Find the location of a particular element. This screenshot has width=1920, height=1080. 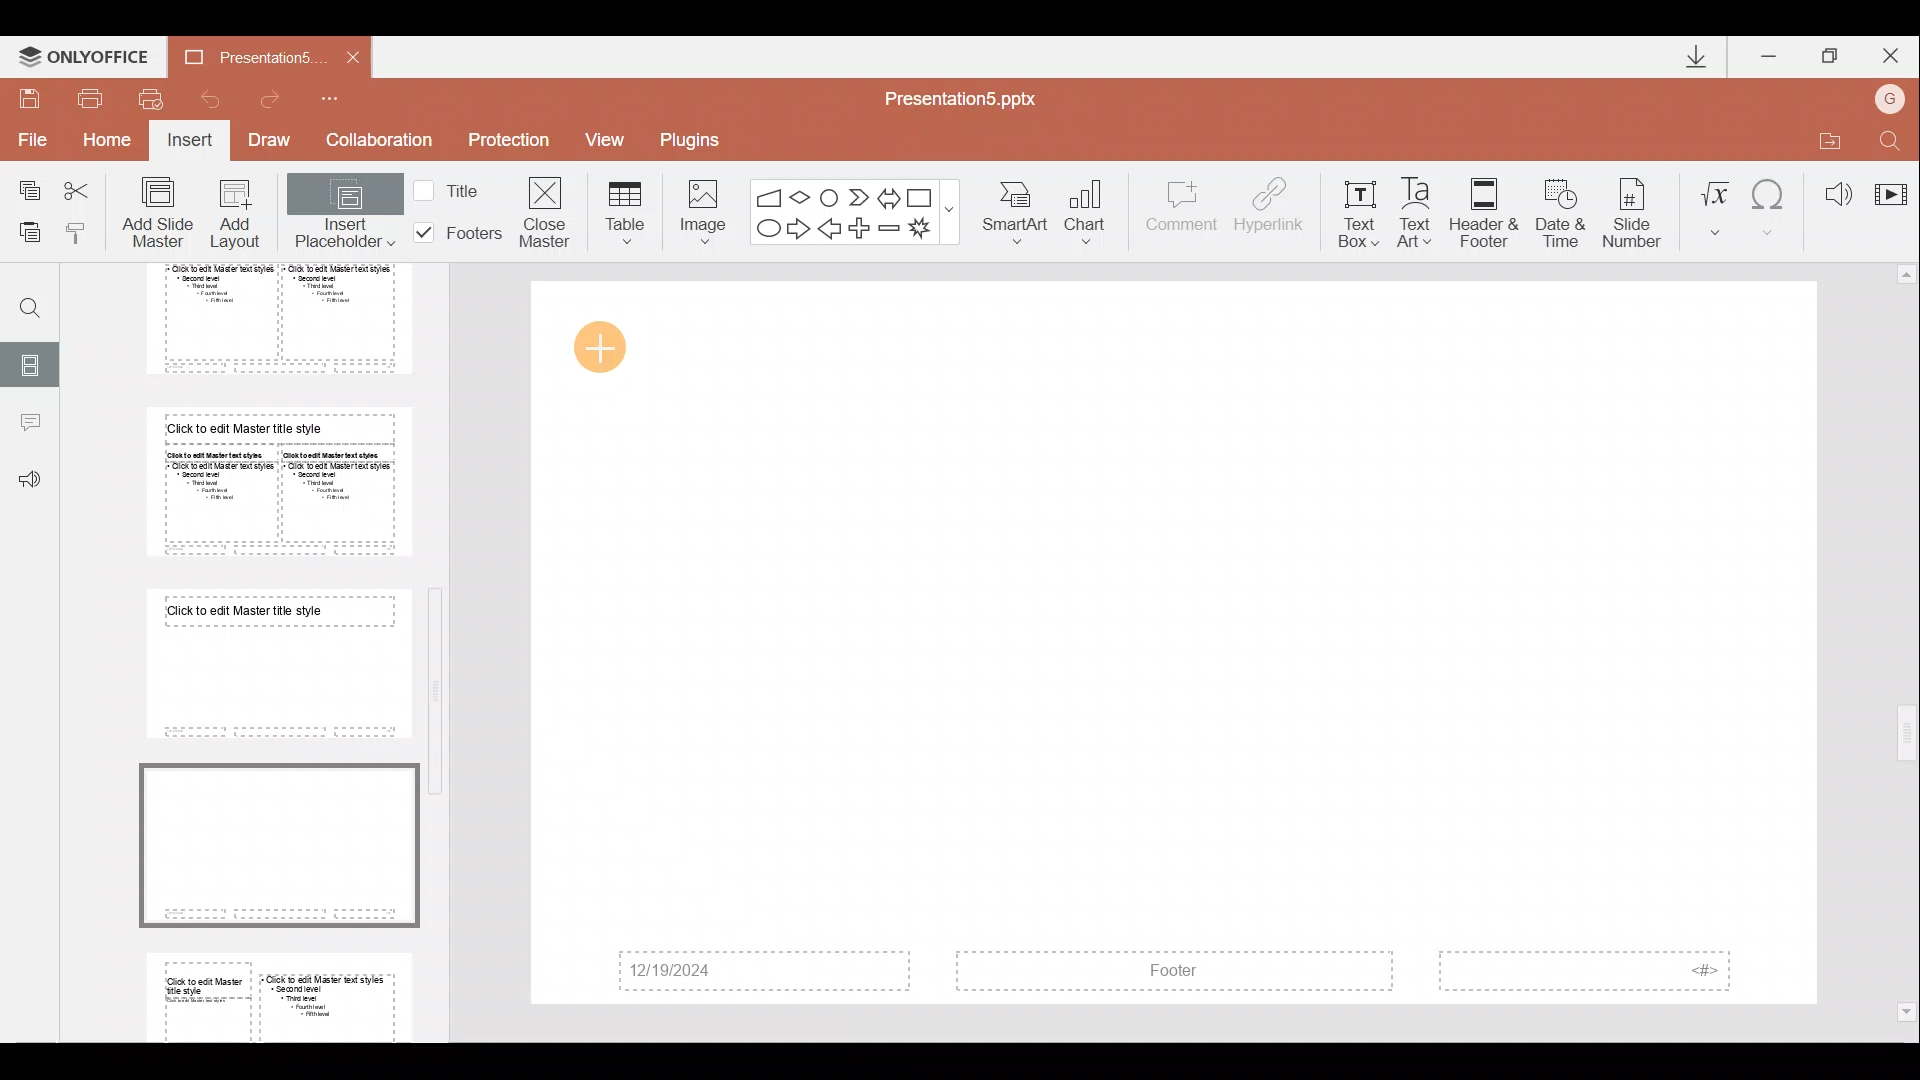

Flowchart-connector is located at coordinates (830, 193).